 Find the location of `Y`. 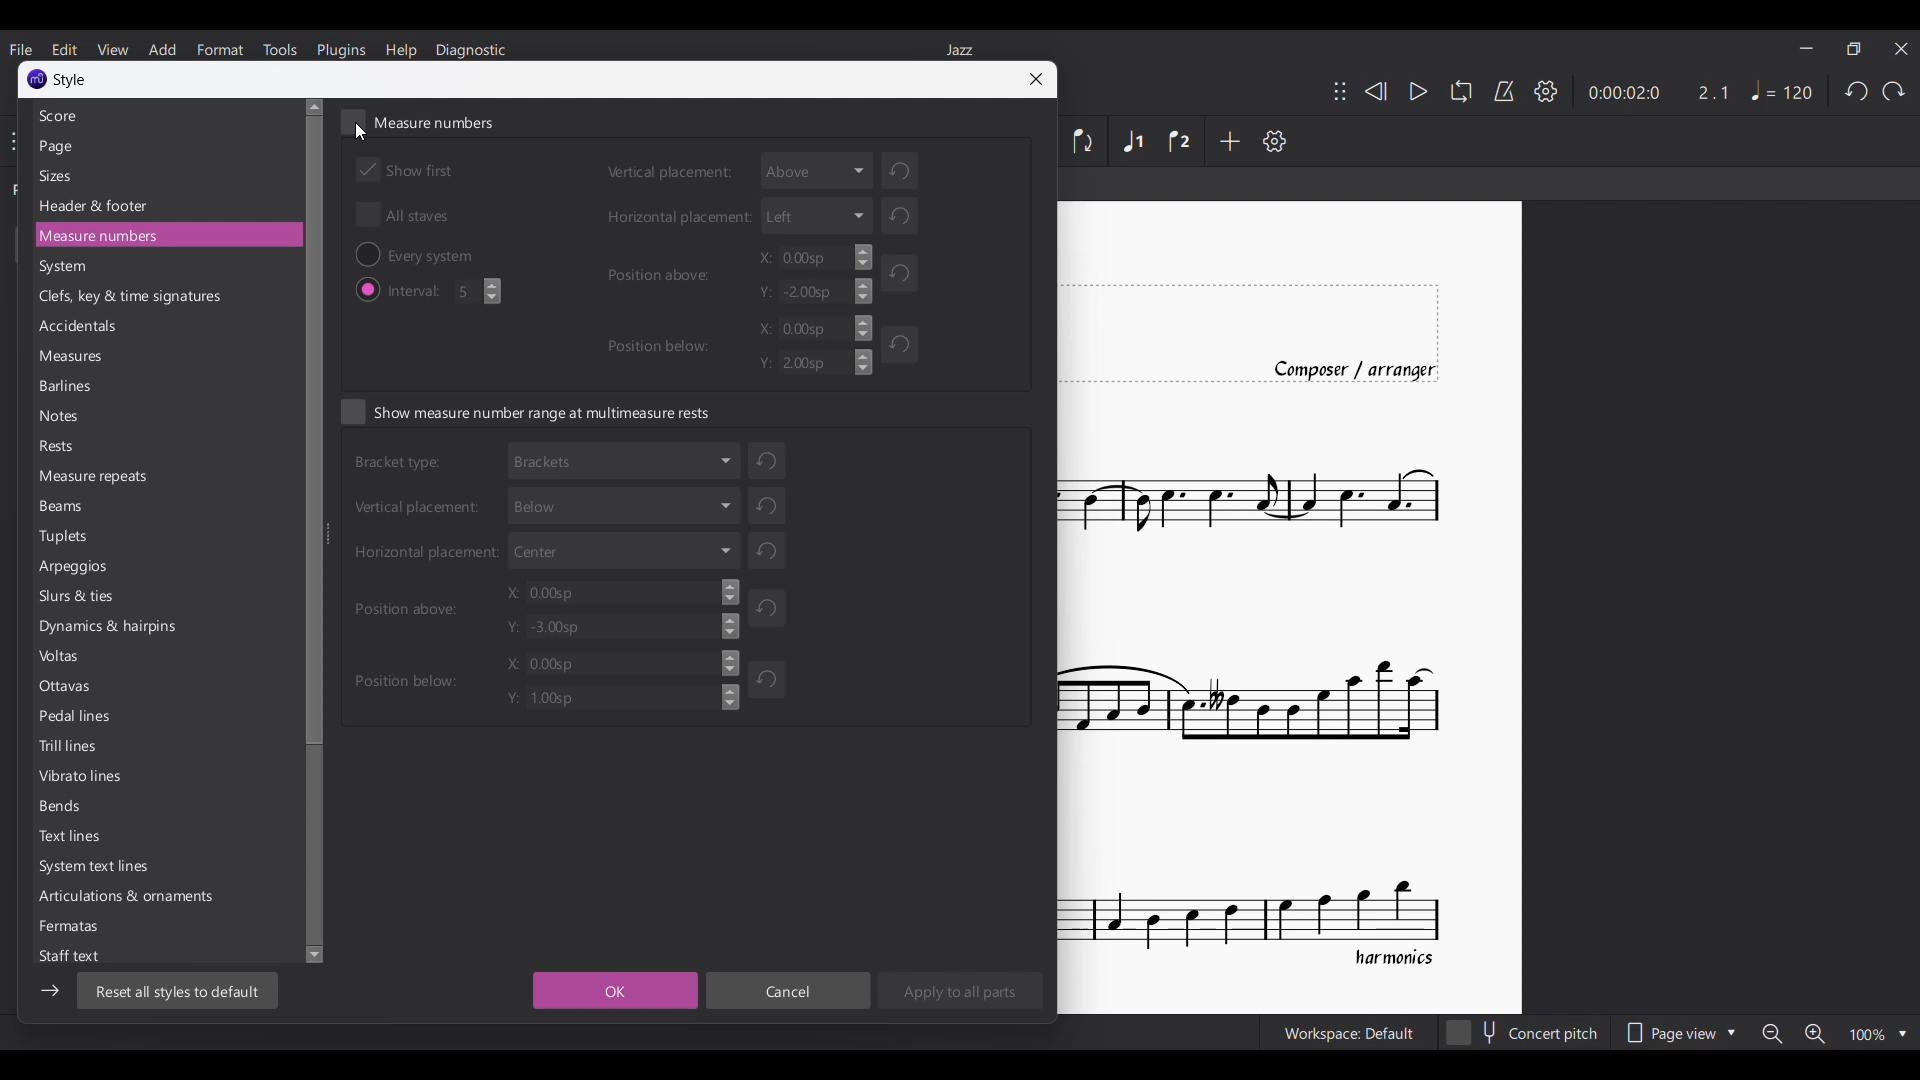

Y is located at coordinates (608, 697).